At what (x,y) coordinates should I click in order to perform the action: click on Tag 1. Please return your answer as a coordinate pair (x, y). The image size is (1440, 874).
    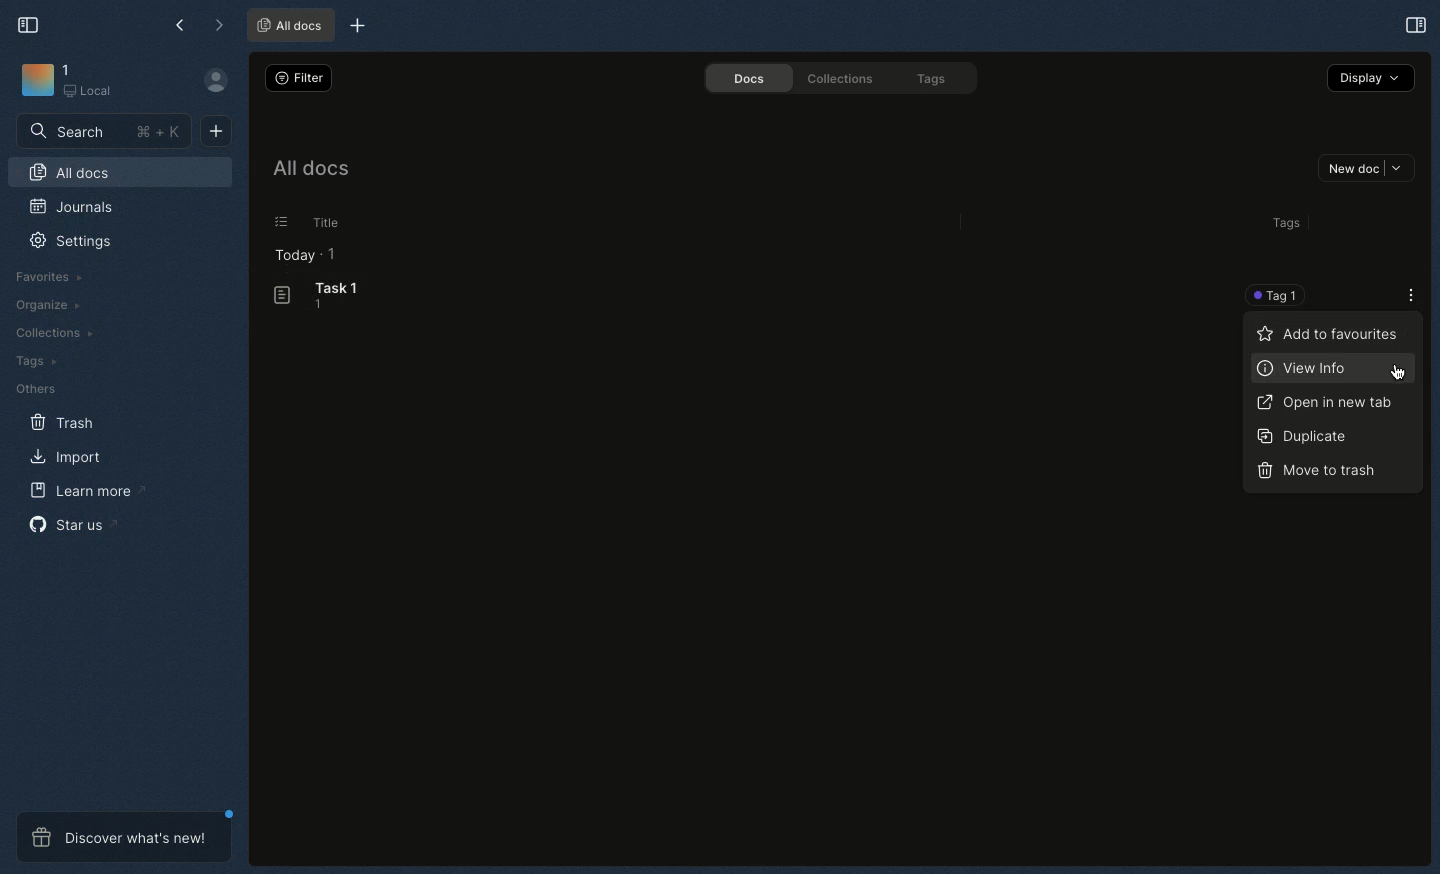
    Looking at the image, I should click on (1280, 294).